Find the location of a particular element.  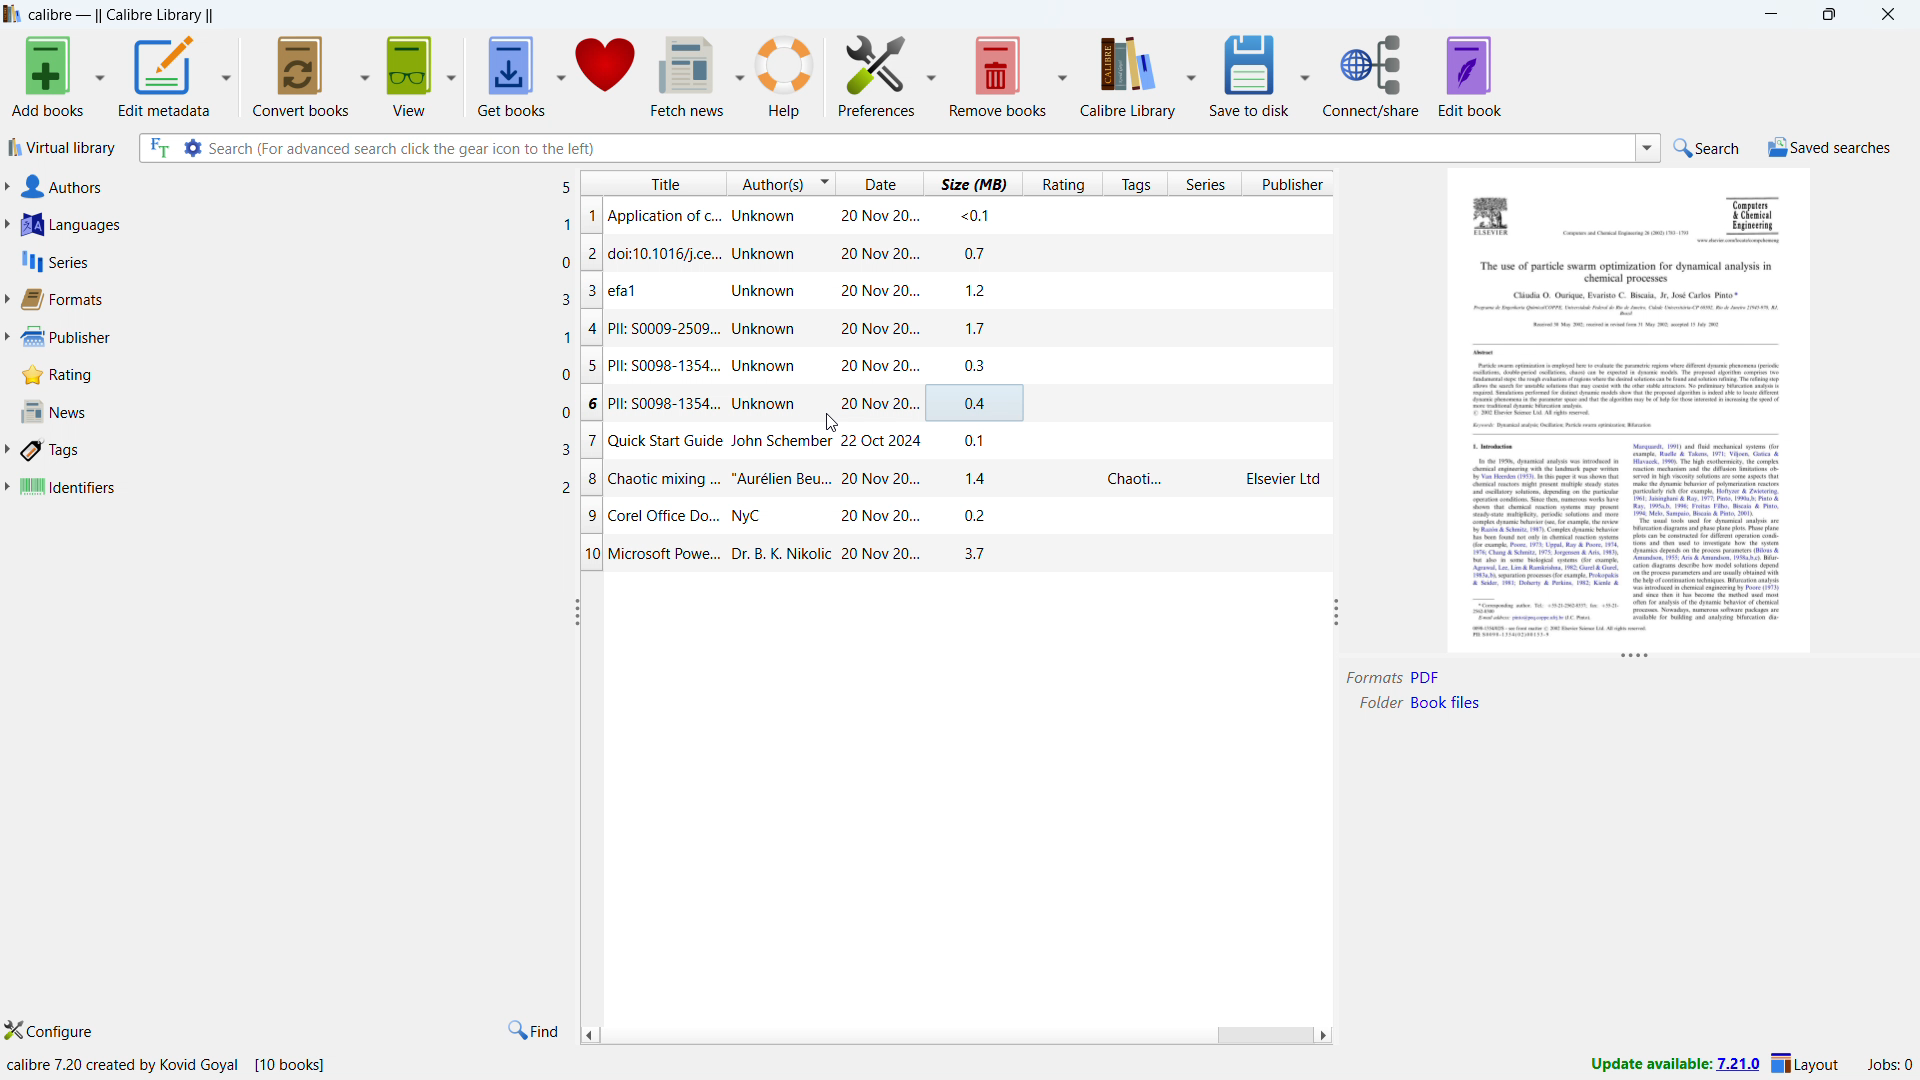

calibre library options is located at coordinates (1190, 74).